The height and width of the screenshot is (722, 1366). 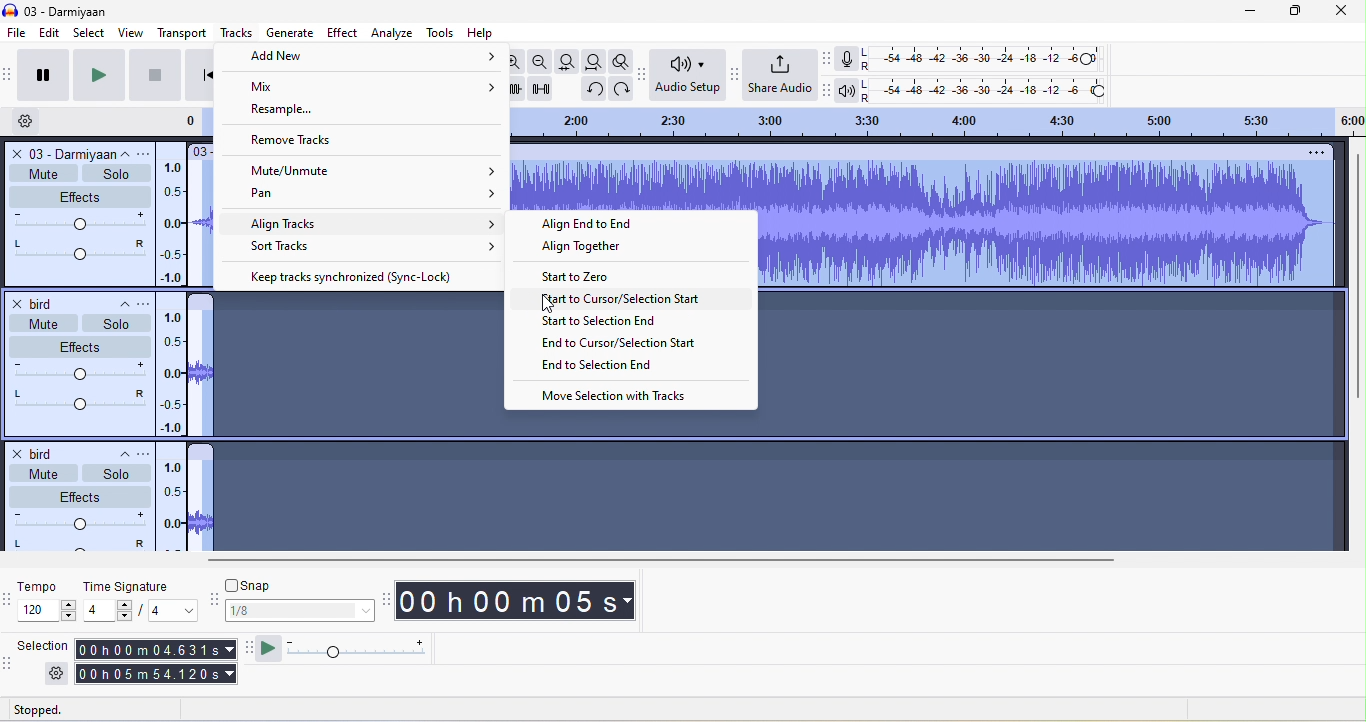 I want to click on audacity recording meter toolbar, so click(x=829, y=60).